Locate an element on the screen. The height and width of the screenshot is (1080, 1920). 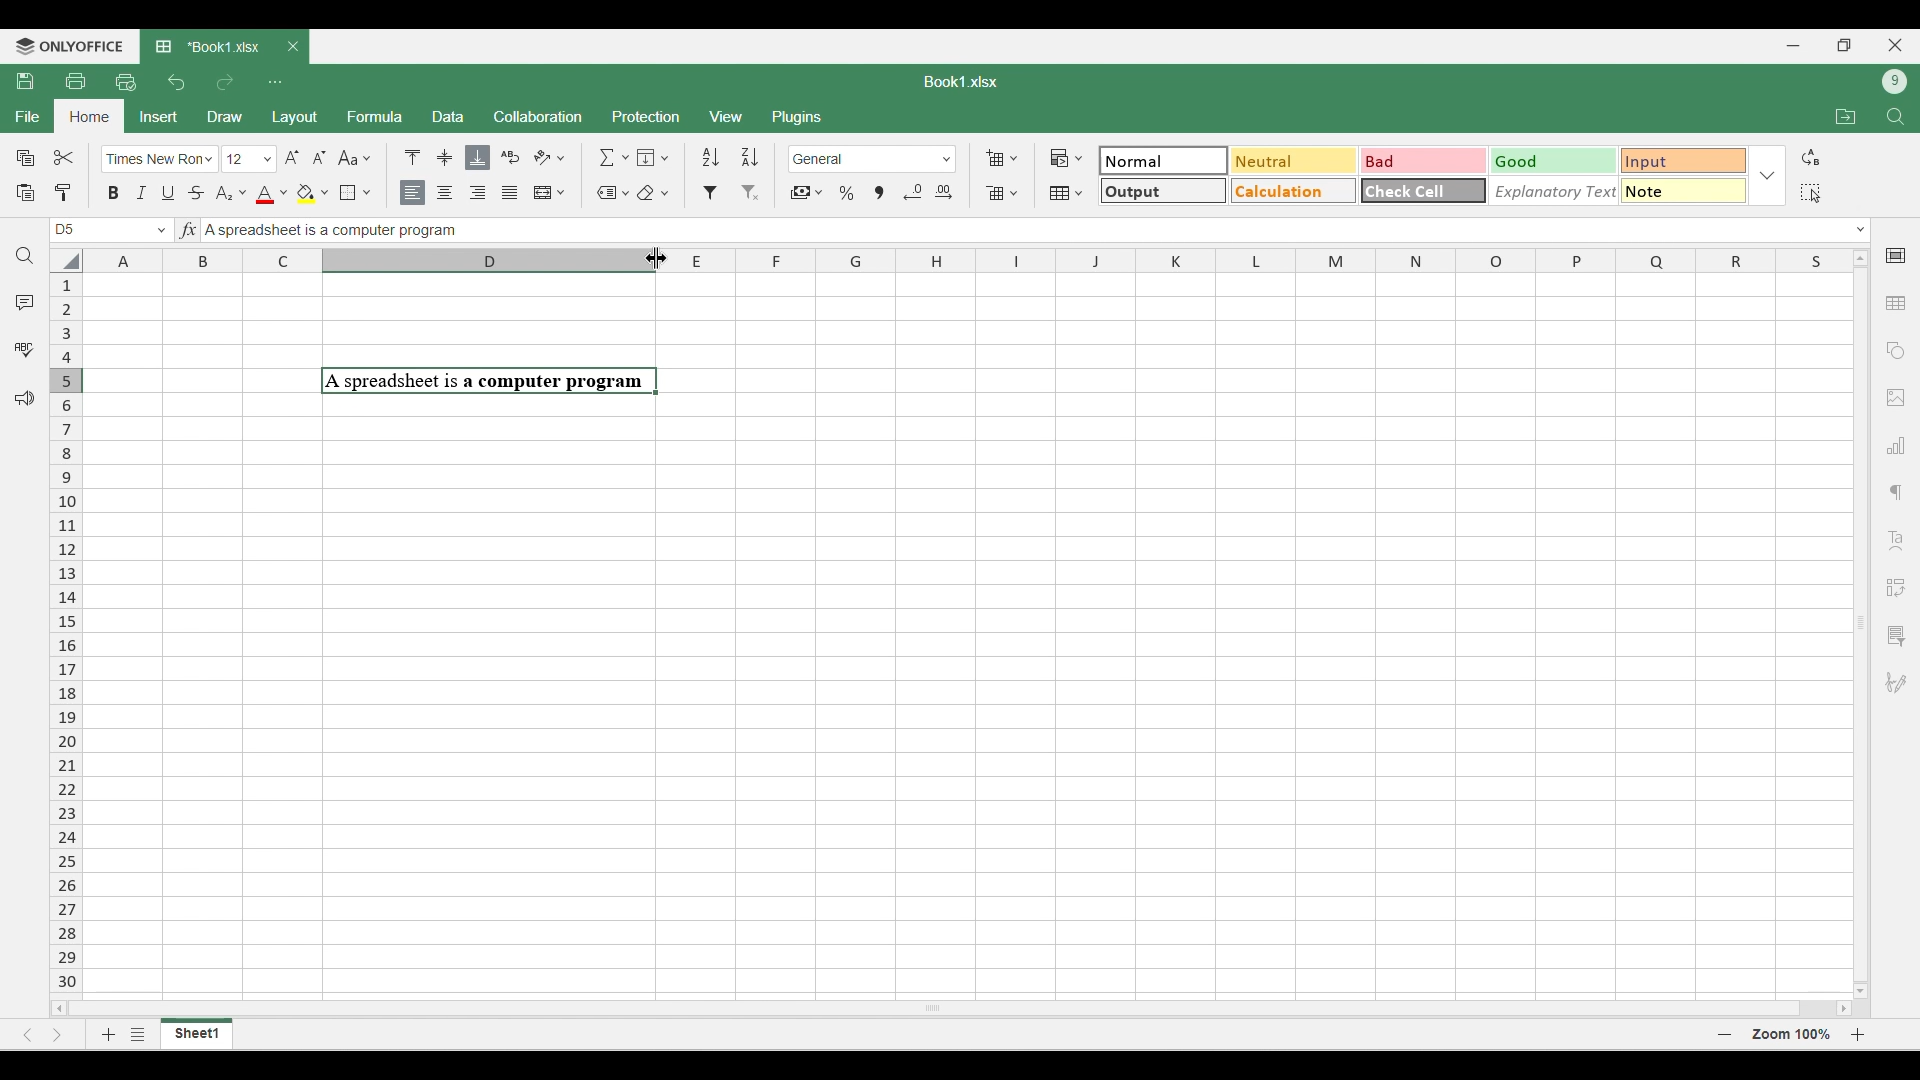
Cell type options is located at coordinates (1424, 176).